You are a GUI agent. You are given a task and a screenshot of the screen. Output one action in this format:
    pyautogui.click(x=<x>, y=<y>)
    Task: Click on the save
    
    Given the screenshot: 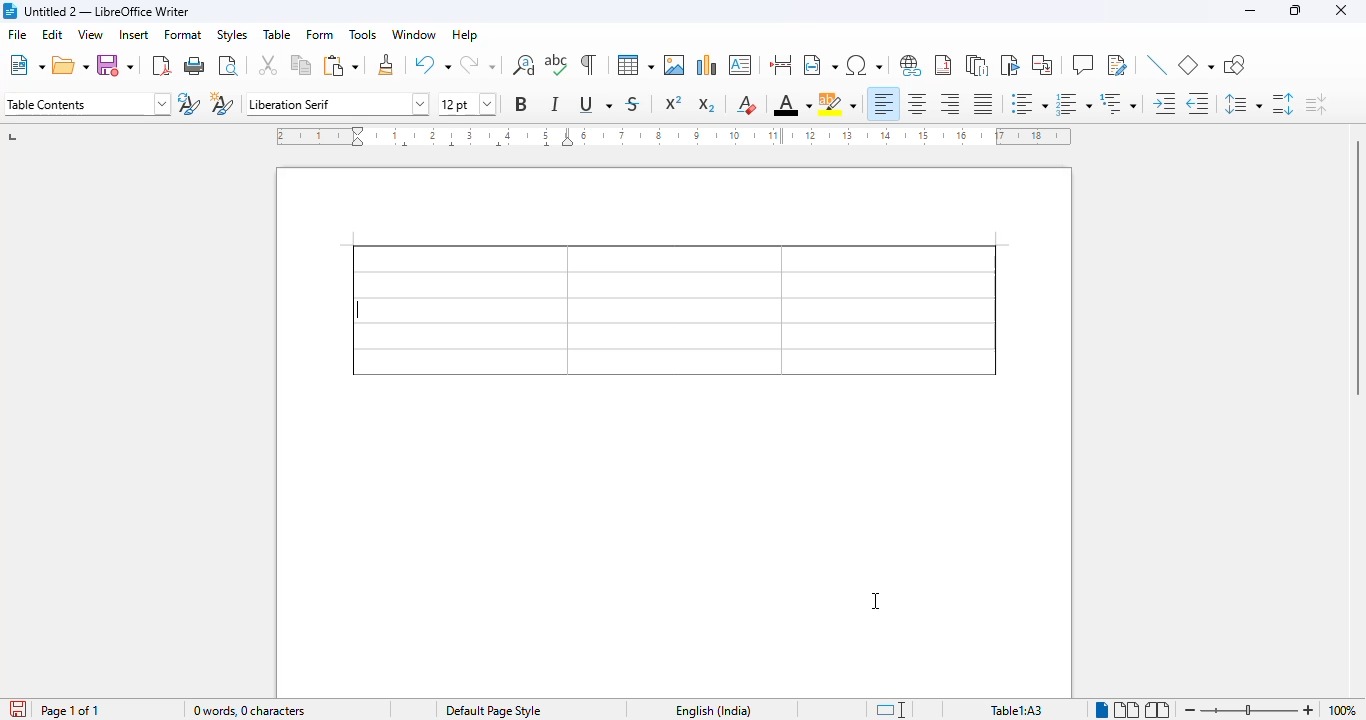 What is the action you would take?
    pyautogui.click(x=115, y=64)
    